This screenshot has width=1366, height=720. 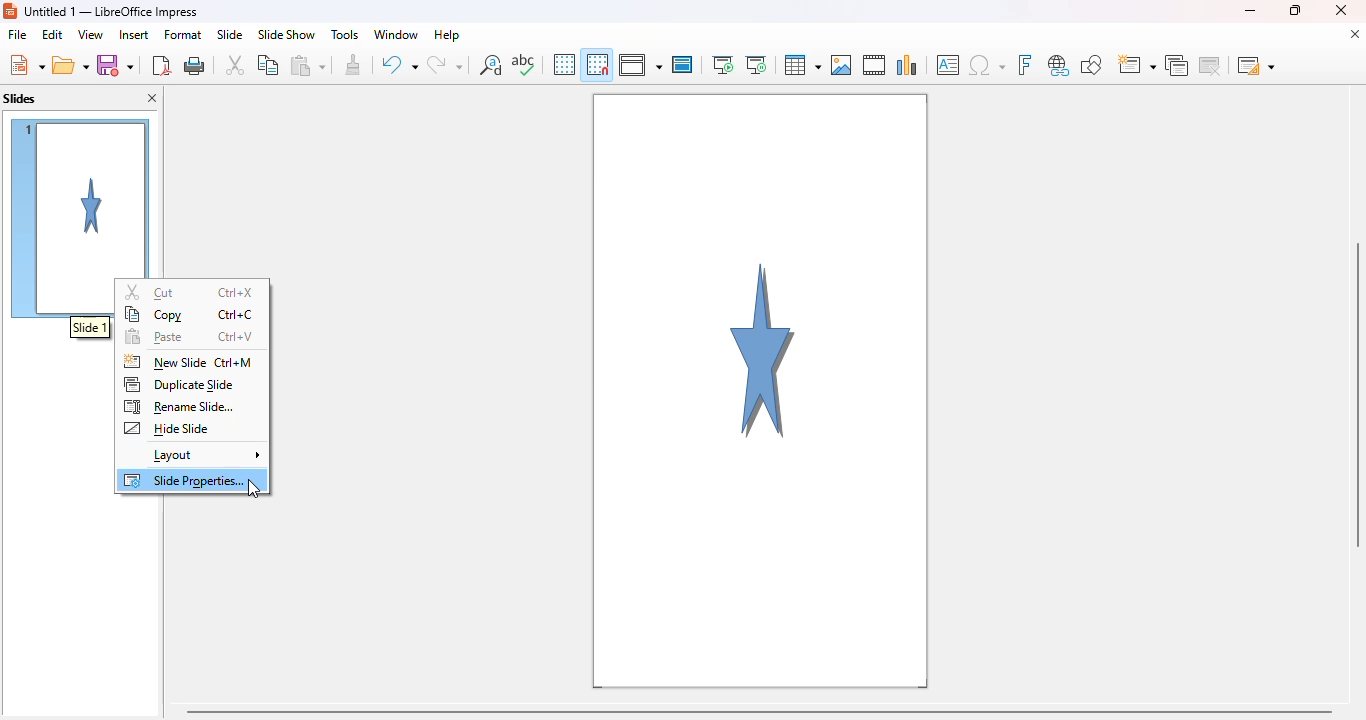 I want to click on start from first slide, so click(x=723, y=65).